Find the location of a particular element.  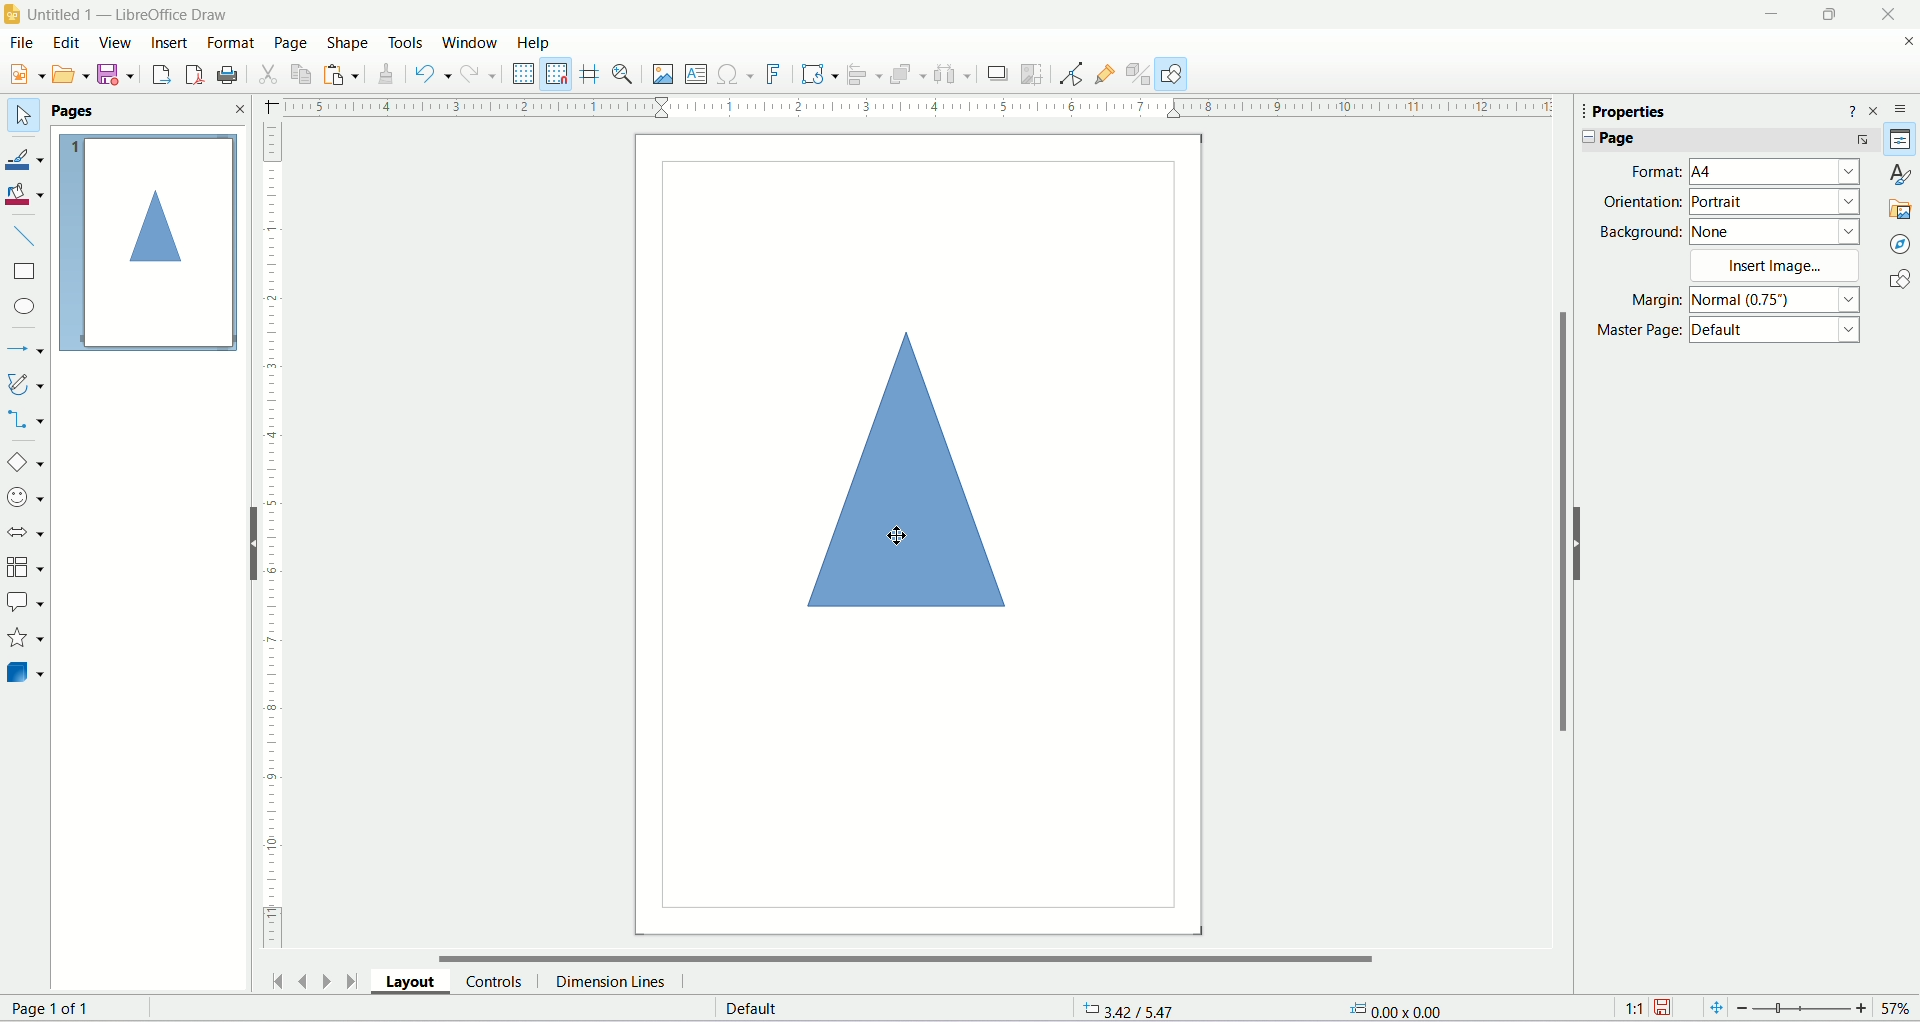

Page is located at coordinates (1611, 138).